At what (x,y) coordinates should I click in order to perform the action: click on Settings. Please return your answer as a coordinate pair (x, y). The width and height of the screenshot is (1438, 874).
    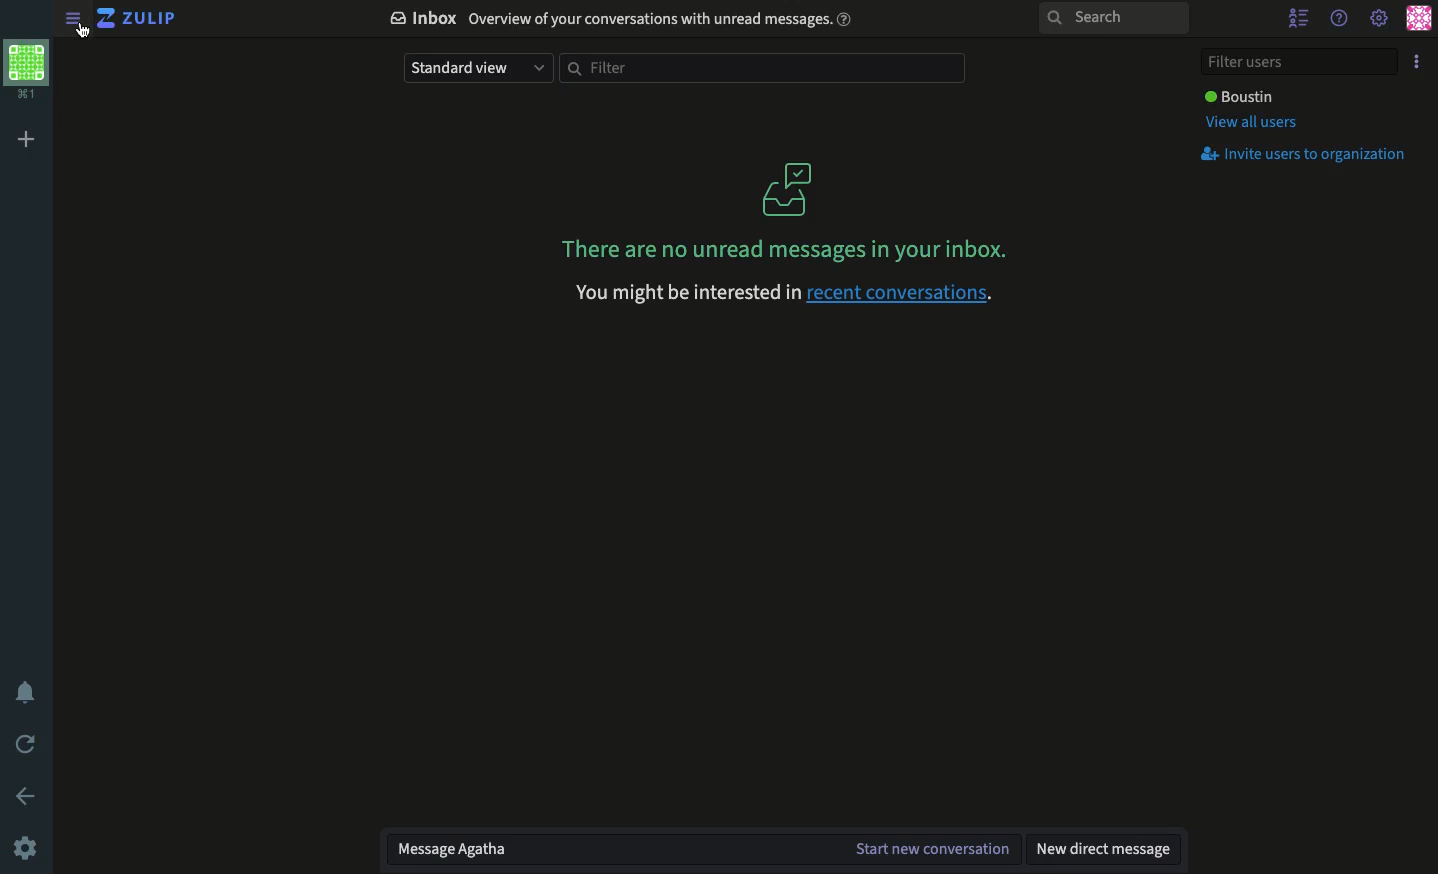
    Looking at the image, I should click on (27, 847).